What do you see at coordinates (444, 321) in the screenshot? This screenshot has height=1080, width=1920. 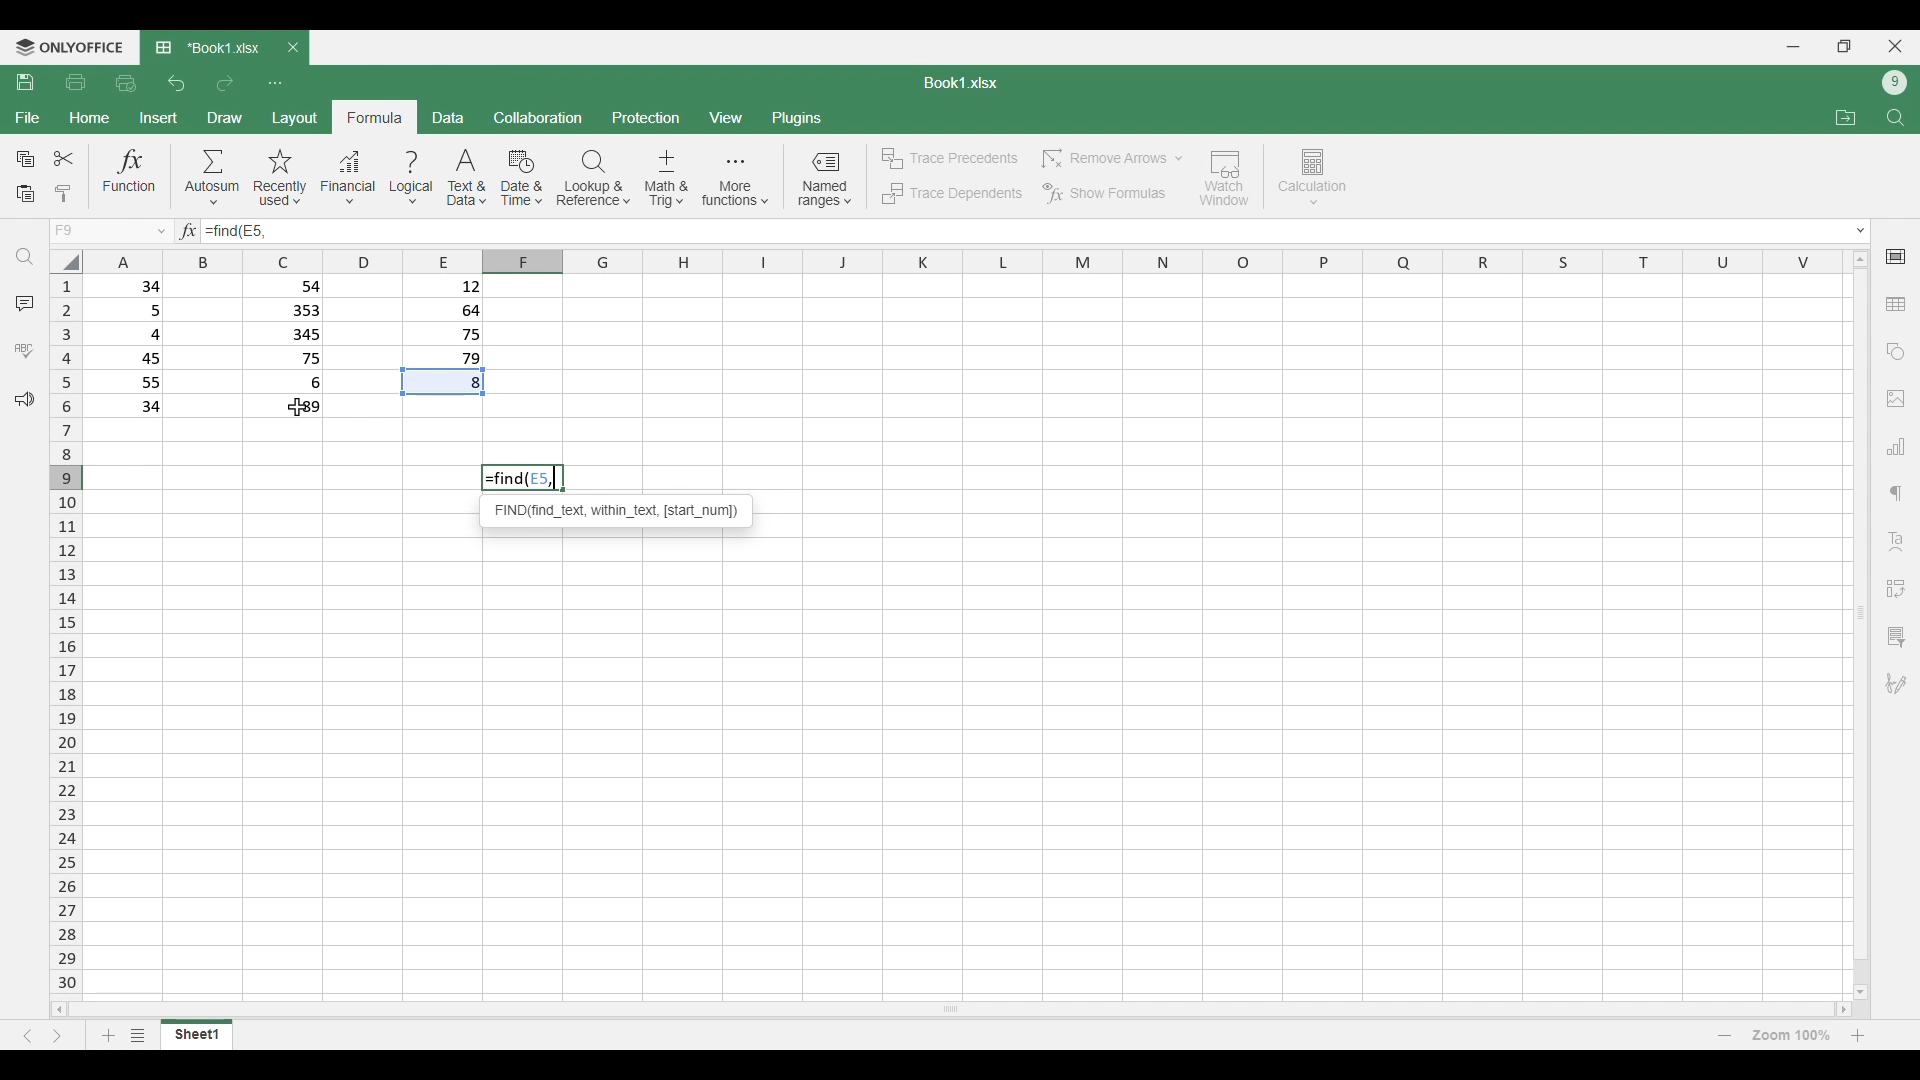 I see `Filled cells` at bounding box center [444, 321].